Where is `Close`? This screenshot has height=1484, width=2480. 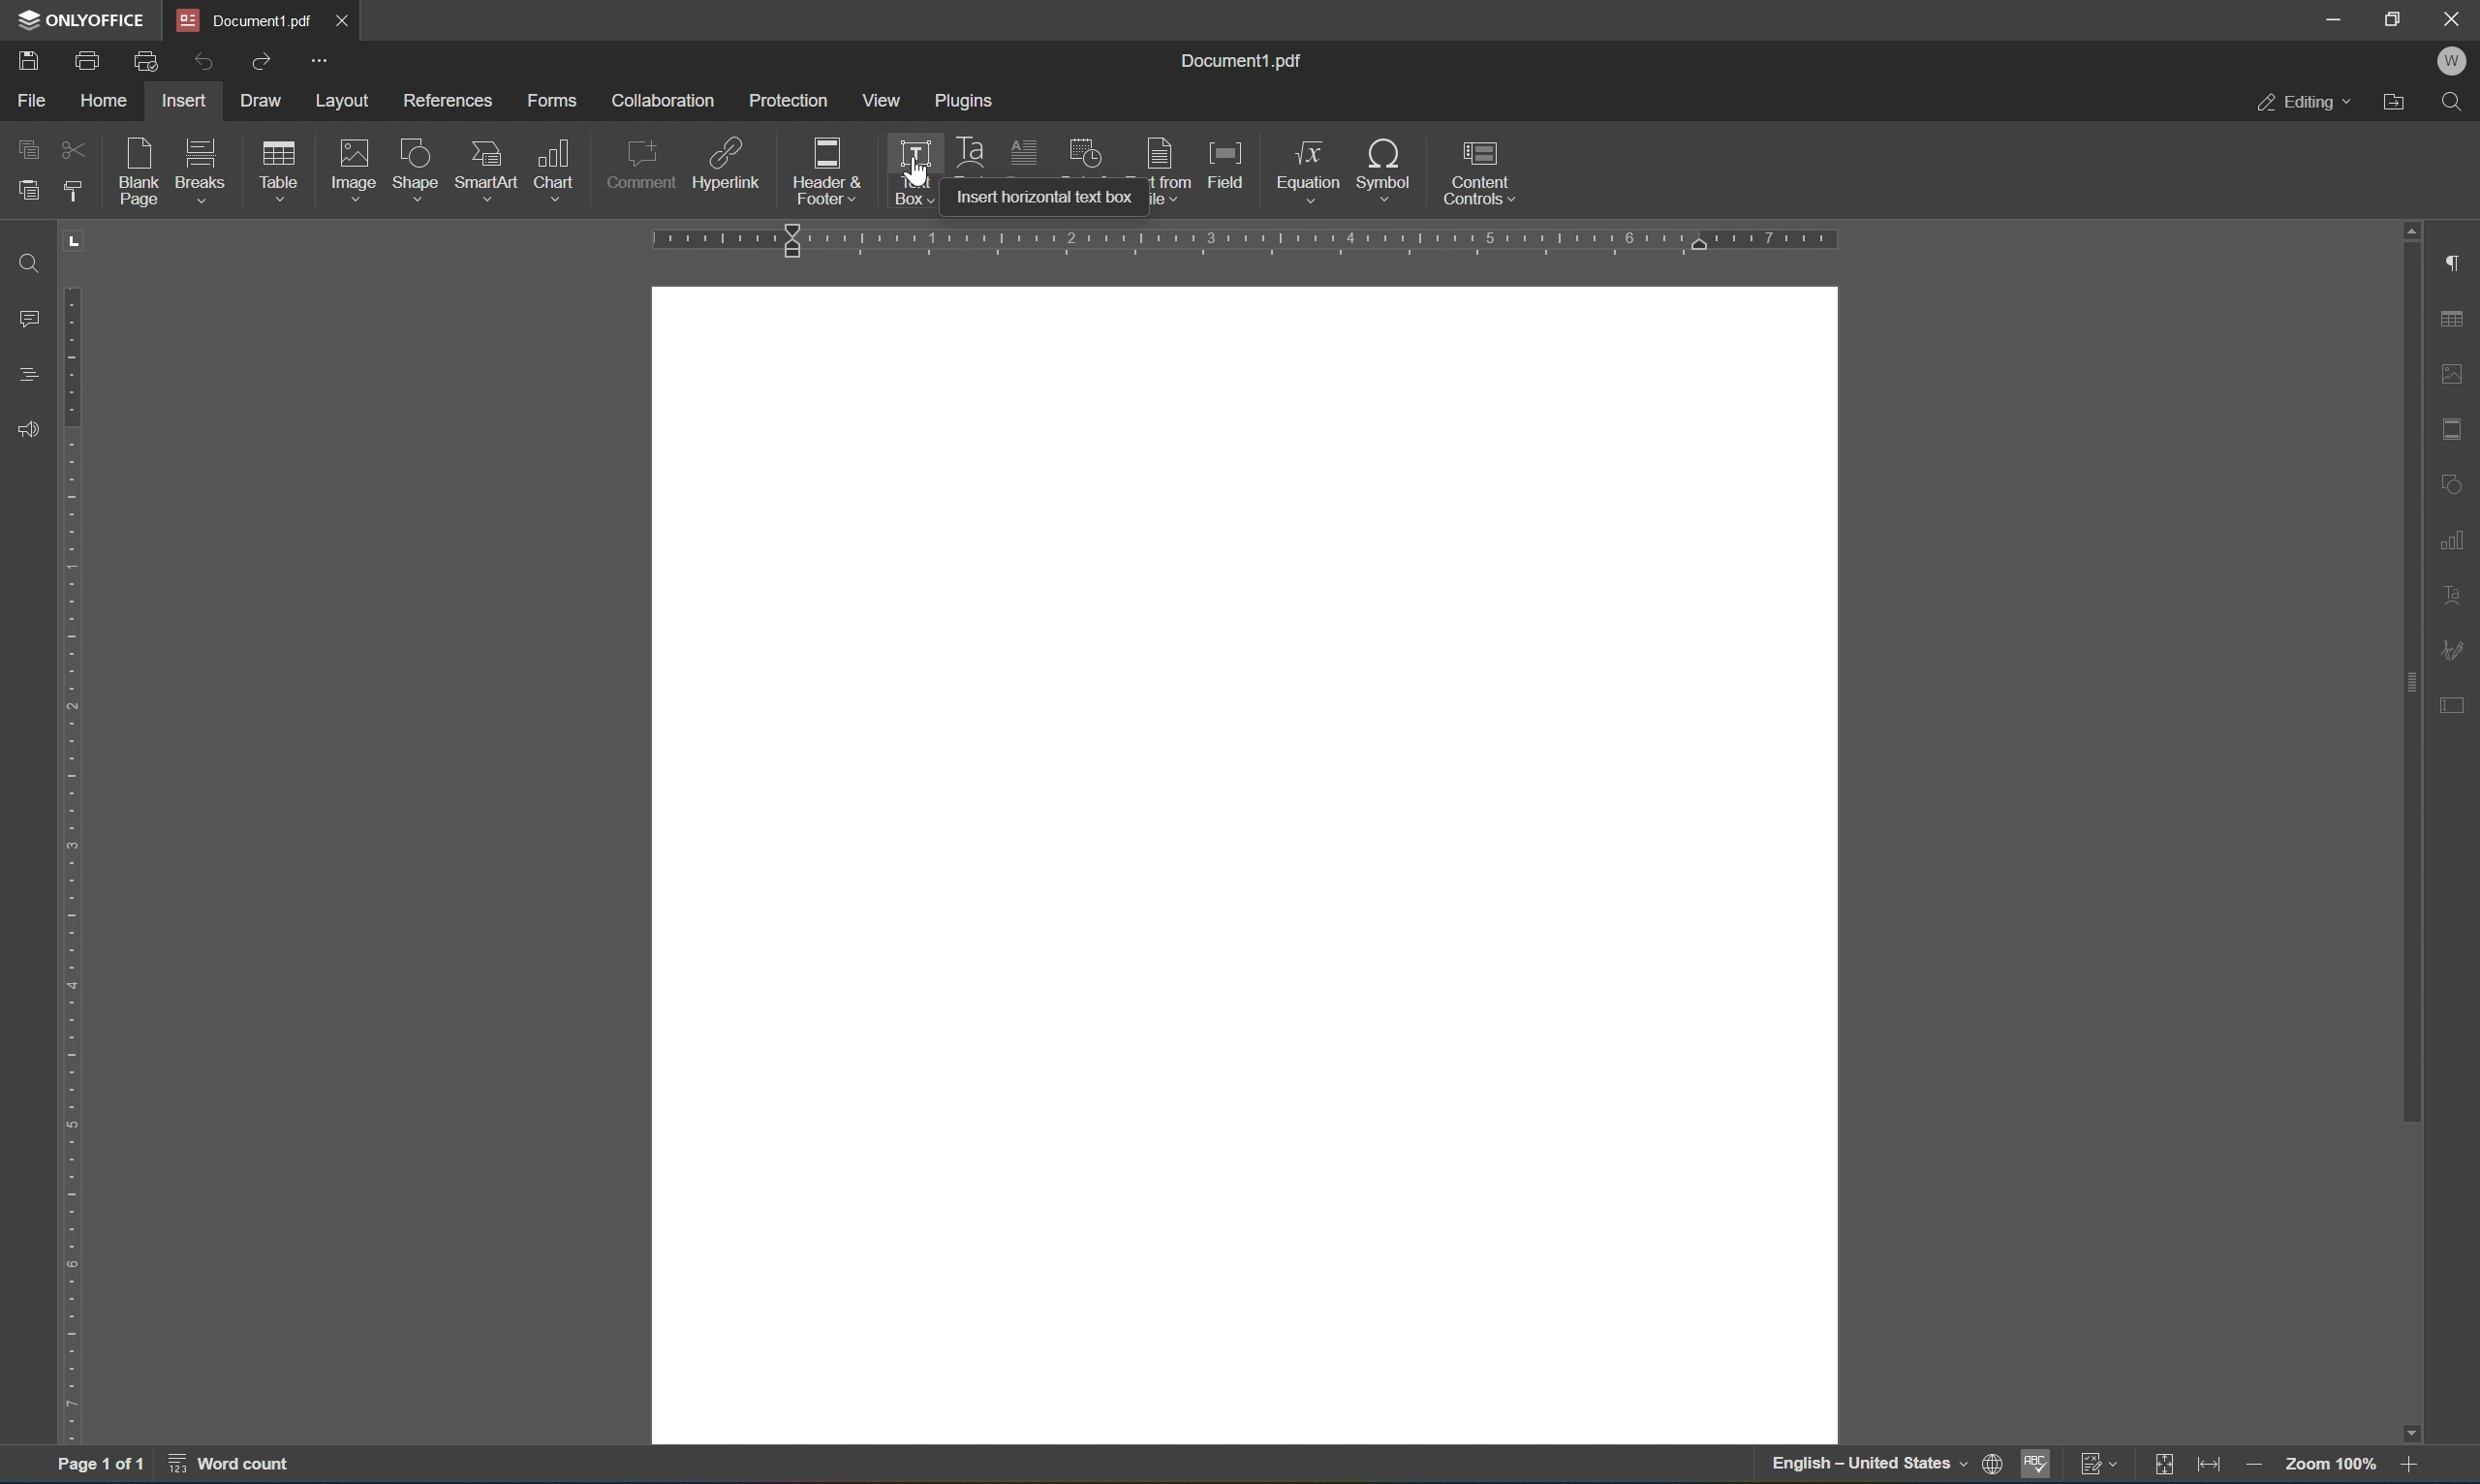
Close is located at coordinates (2458, 20).